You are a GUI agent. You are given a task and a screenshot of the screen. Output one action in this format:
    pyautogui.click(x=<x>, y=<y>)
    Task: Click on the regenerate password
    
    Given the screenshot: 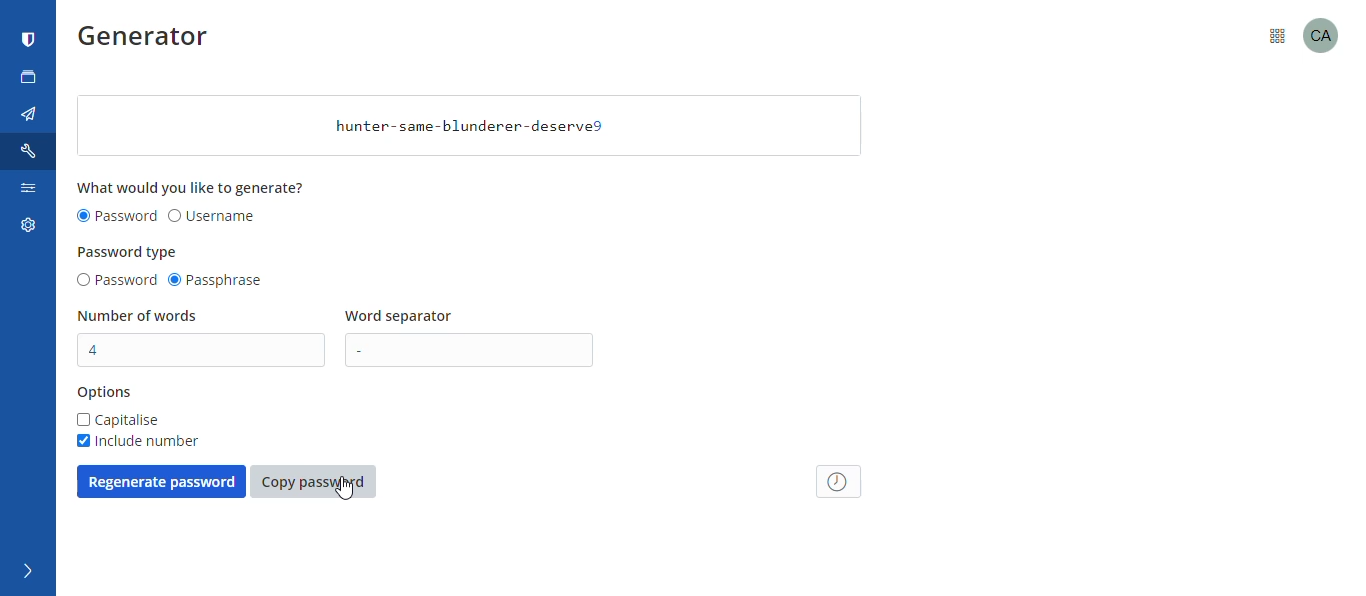 What is the action you would take?
    pyautogui.click(x=161, y=481)
    